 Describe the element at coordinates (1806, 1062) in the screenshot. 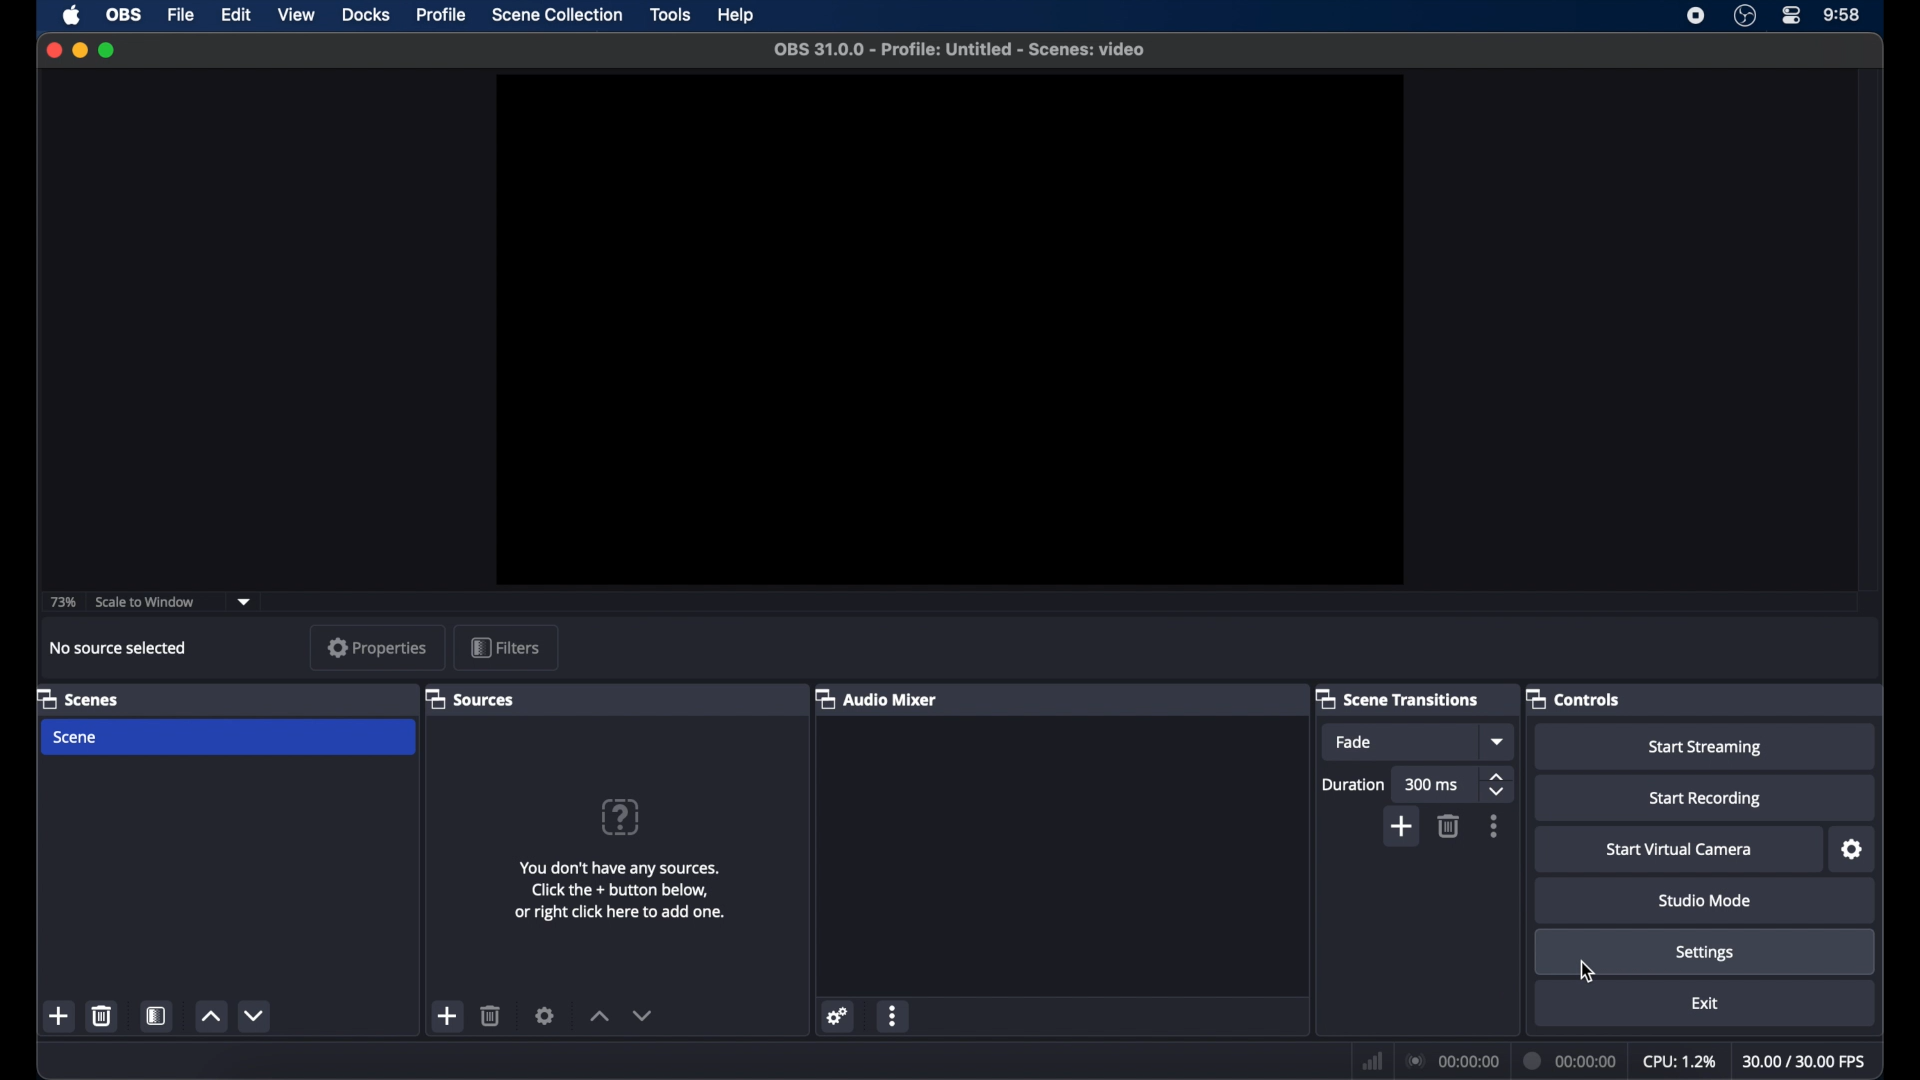

I see `fps` at that location.